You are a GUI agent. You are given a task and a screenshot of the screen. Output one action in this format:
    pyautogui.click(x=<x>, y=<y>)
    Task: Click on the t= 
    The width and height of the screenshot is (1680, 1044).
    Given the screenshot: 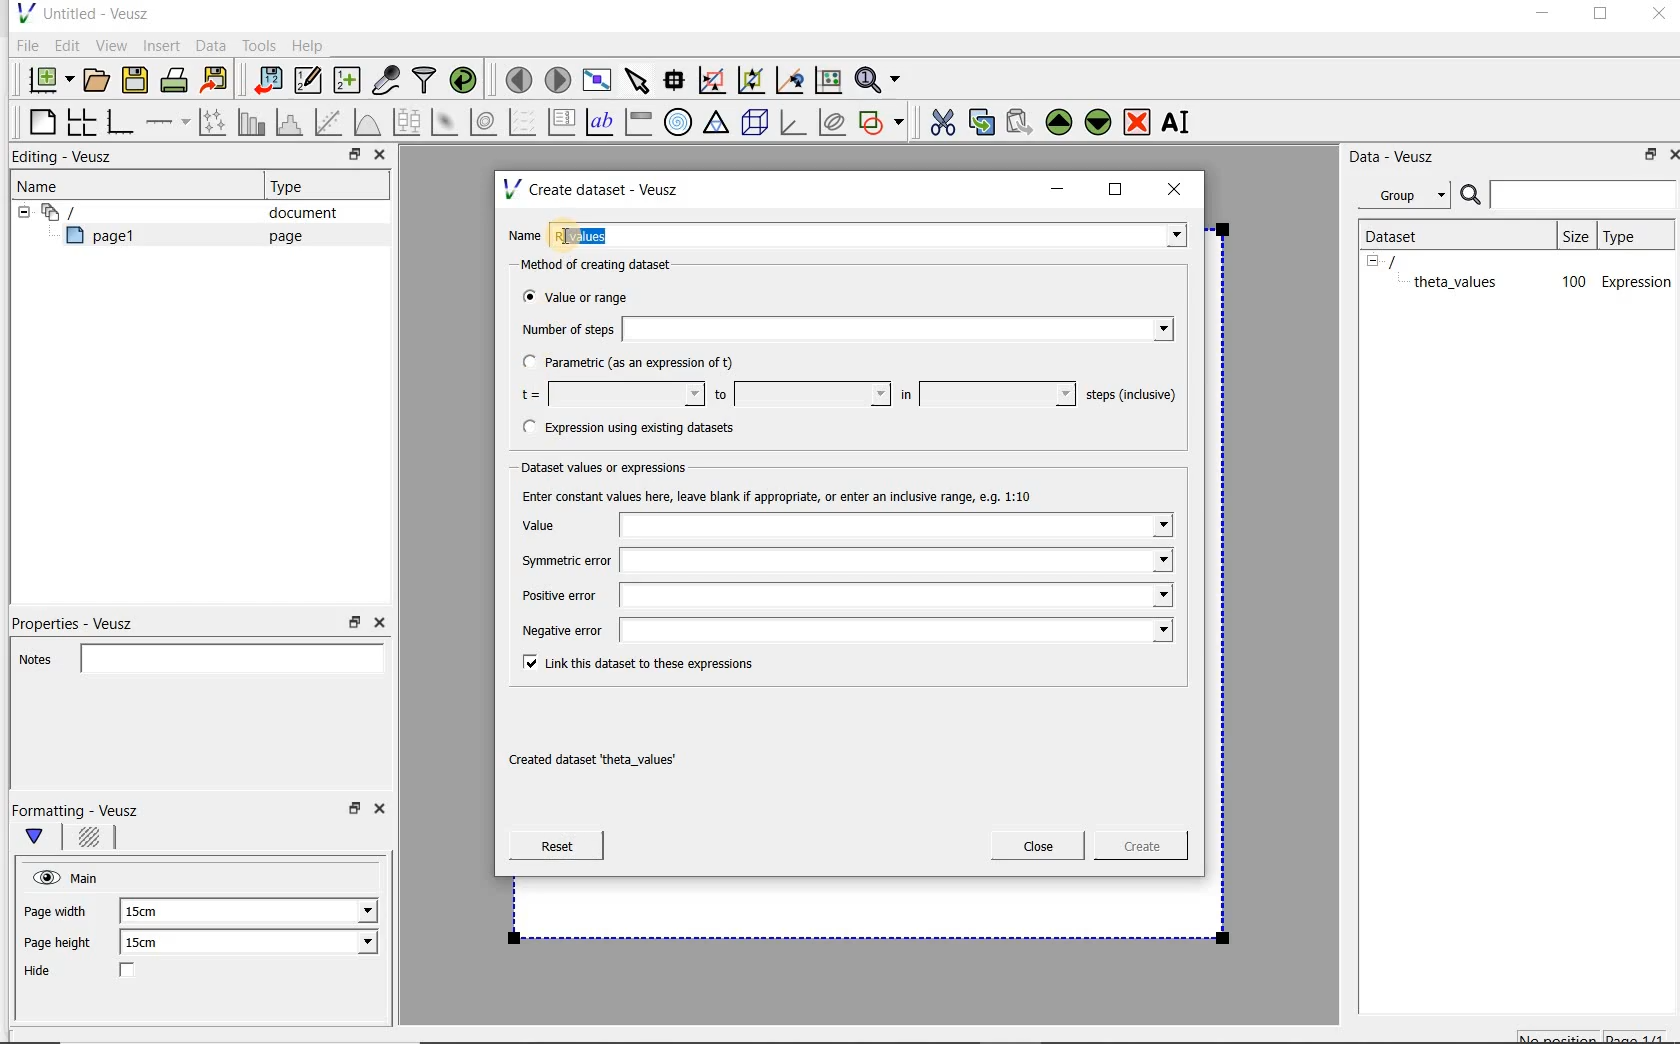 What is the action you would take?
    pyautogui.click(x=608, y=395)
    